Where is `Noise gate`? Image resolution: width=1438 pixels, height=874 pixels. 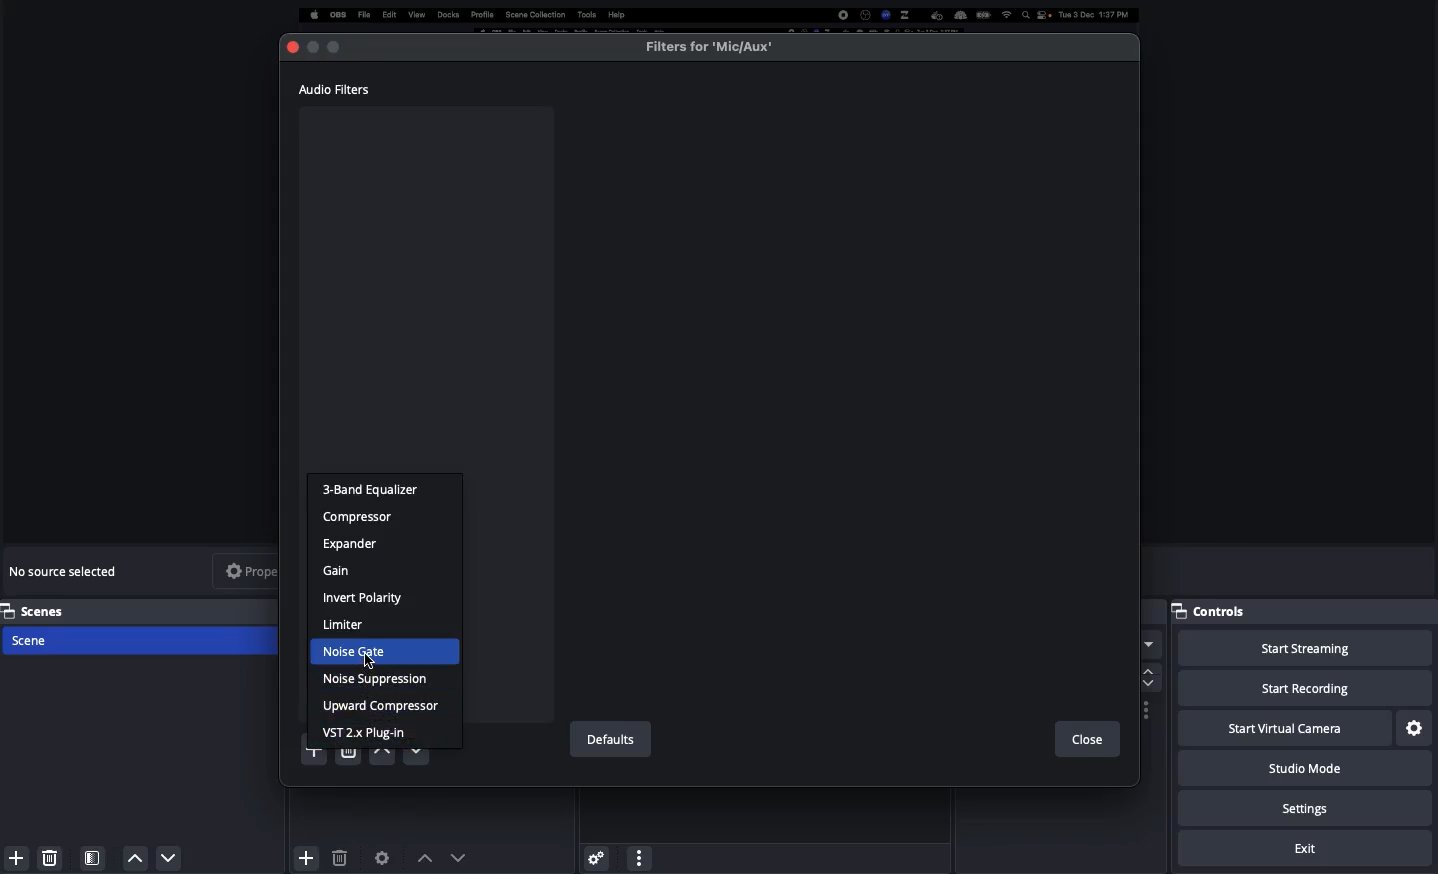 Noise gate is located at coordinates (388, 651).